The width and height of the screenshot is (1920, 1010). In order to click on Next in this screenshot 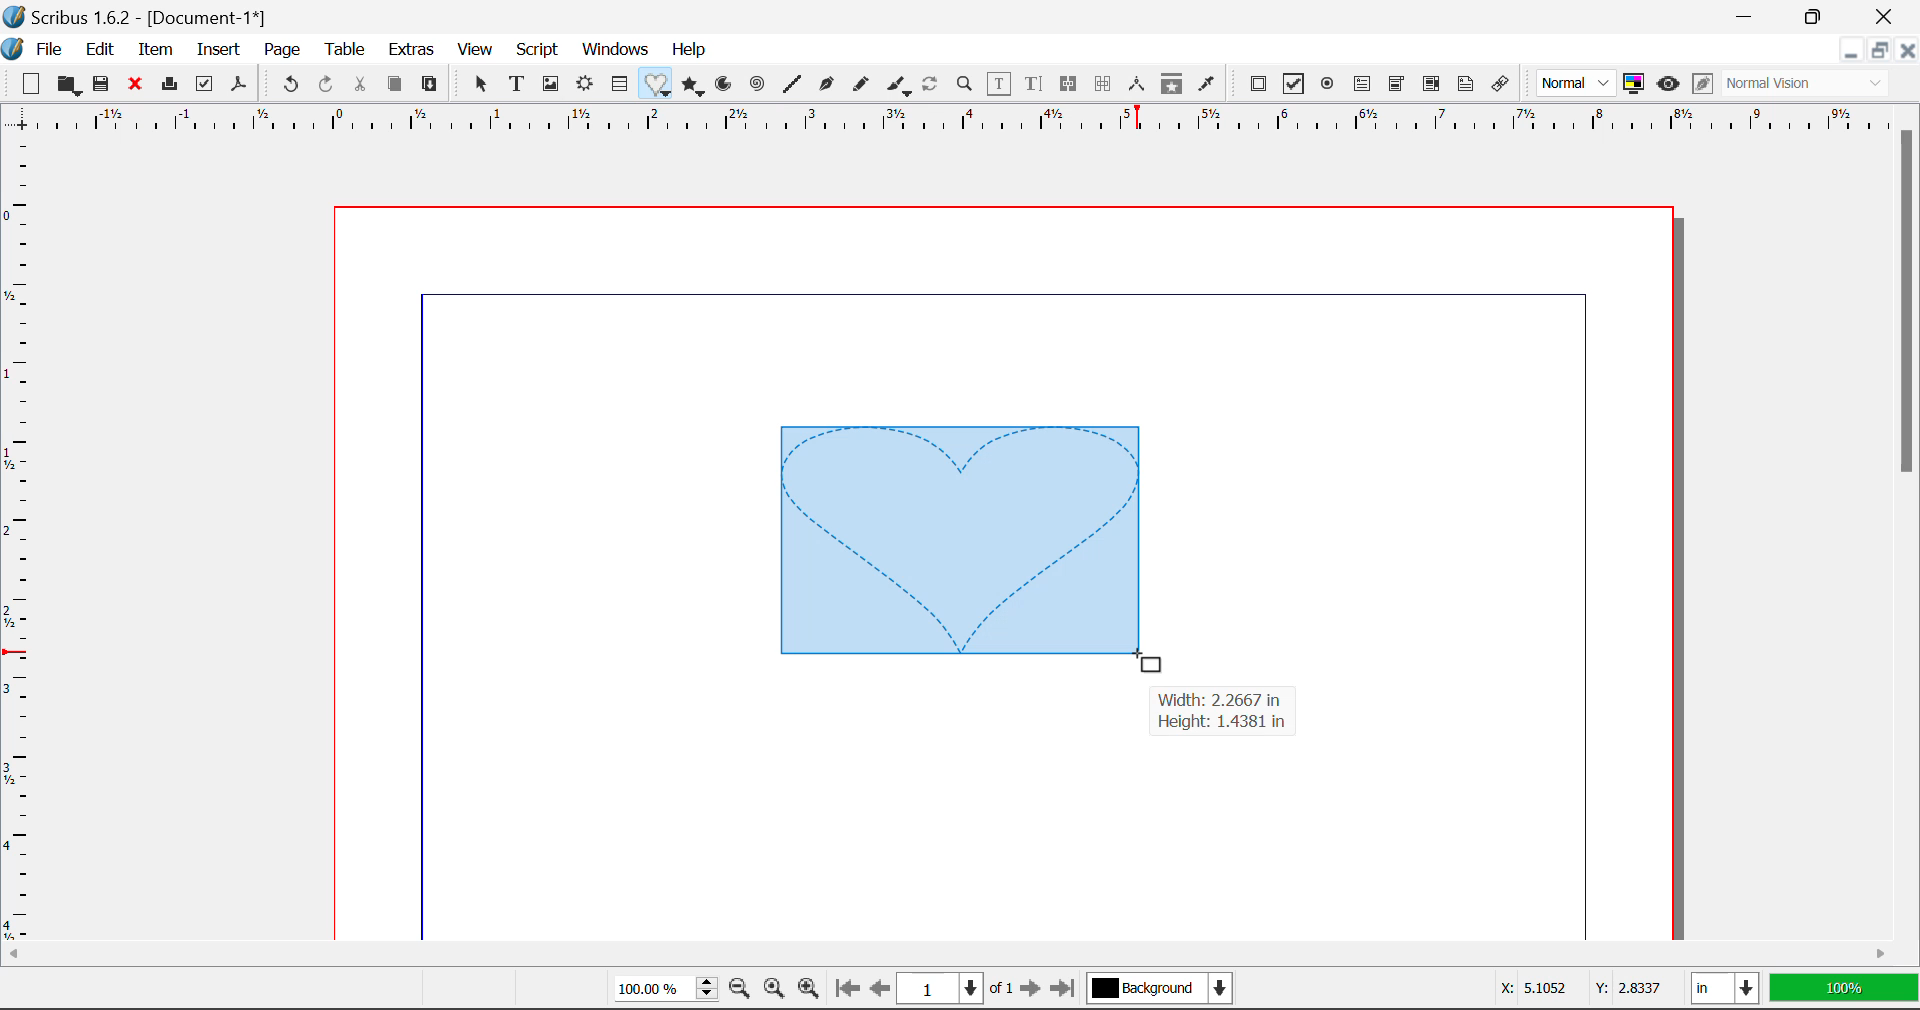, I will do `click(1032, 990)`.